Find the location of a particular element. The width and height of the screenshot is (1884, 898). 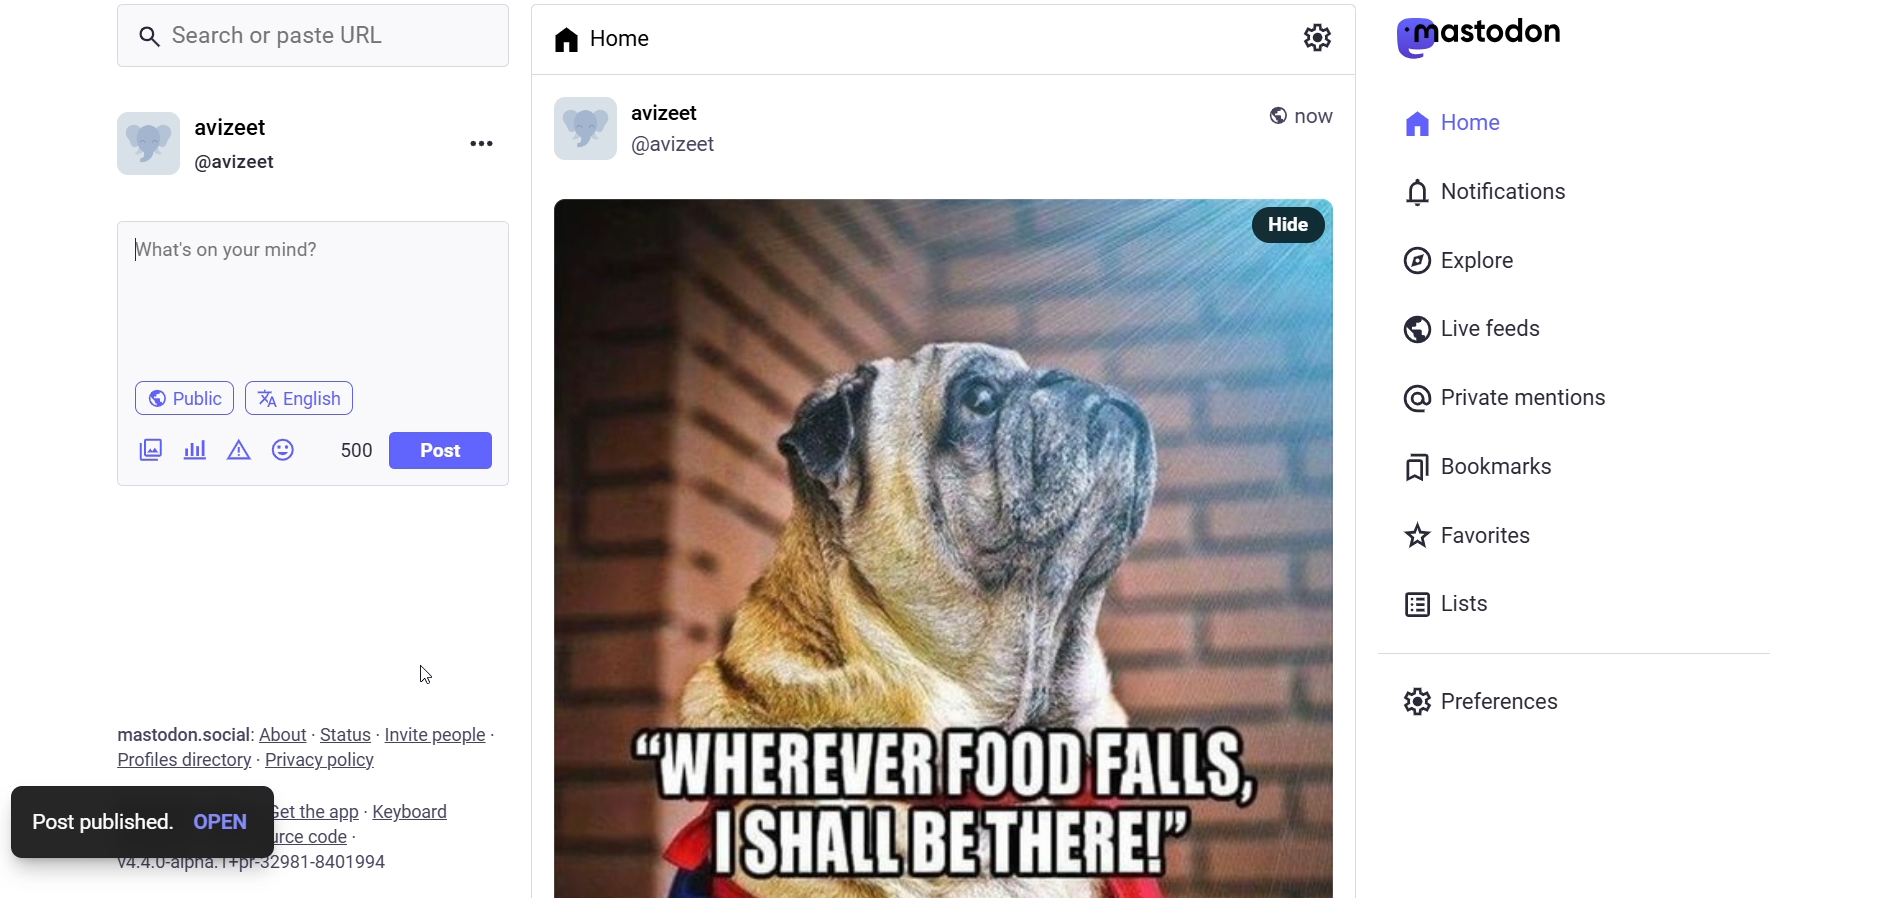

ENGLISH is located at coordinates (313, 396).